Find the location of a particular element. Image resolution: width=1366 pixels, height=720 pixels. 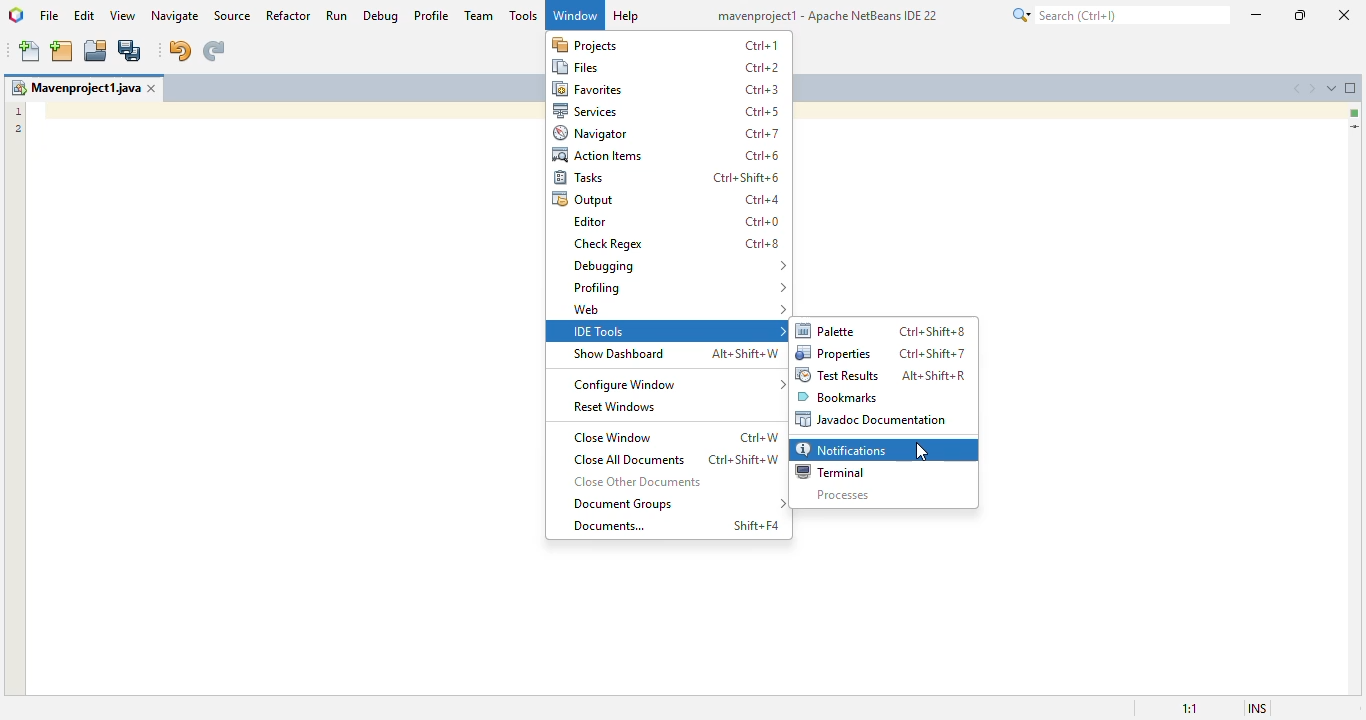

processes is located at coordinates (843, 495).